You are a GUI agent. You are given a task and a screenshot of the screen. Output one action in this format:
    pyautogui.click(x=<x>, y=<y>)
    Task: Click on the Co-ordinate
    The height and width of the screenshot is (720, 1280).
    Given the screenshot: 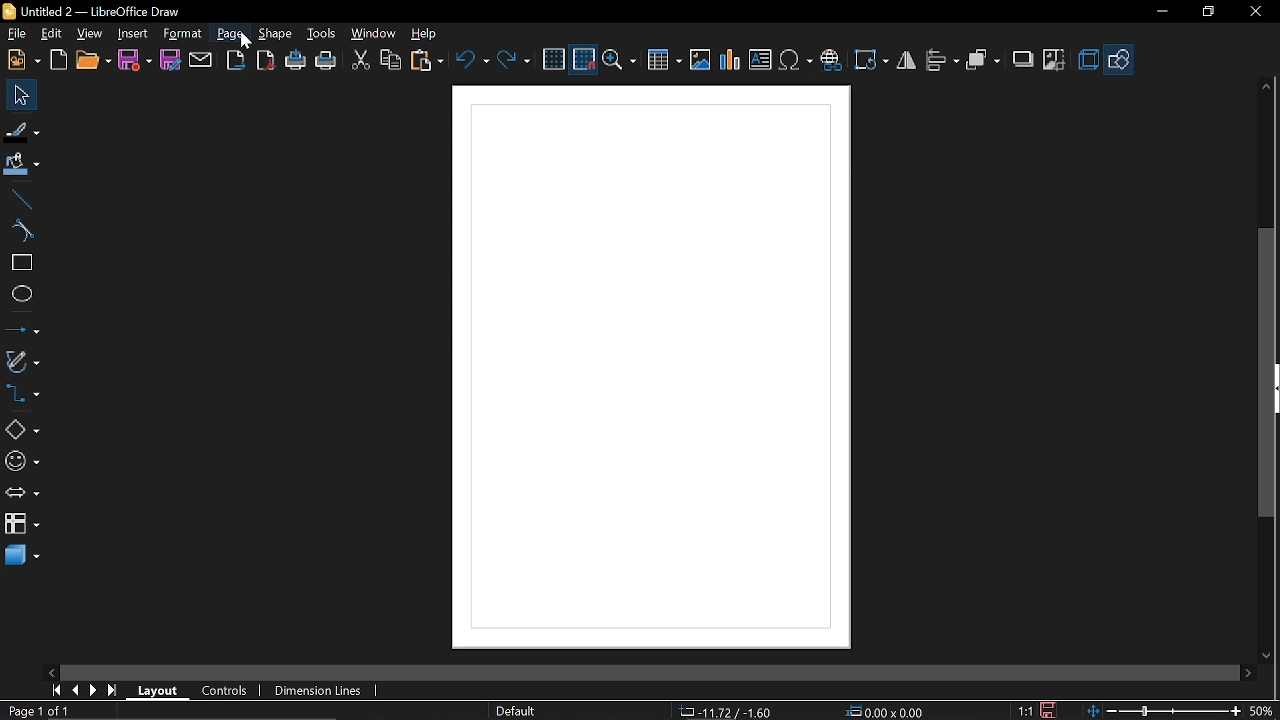 What is the action you would take?
    pyautogui.click(x=725, y=711)
    